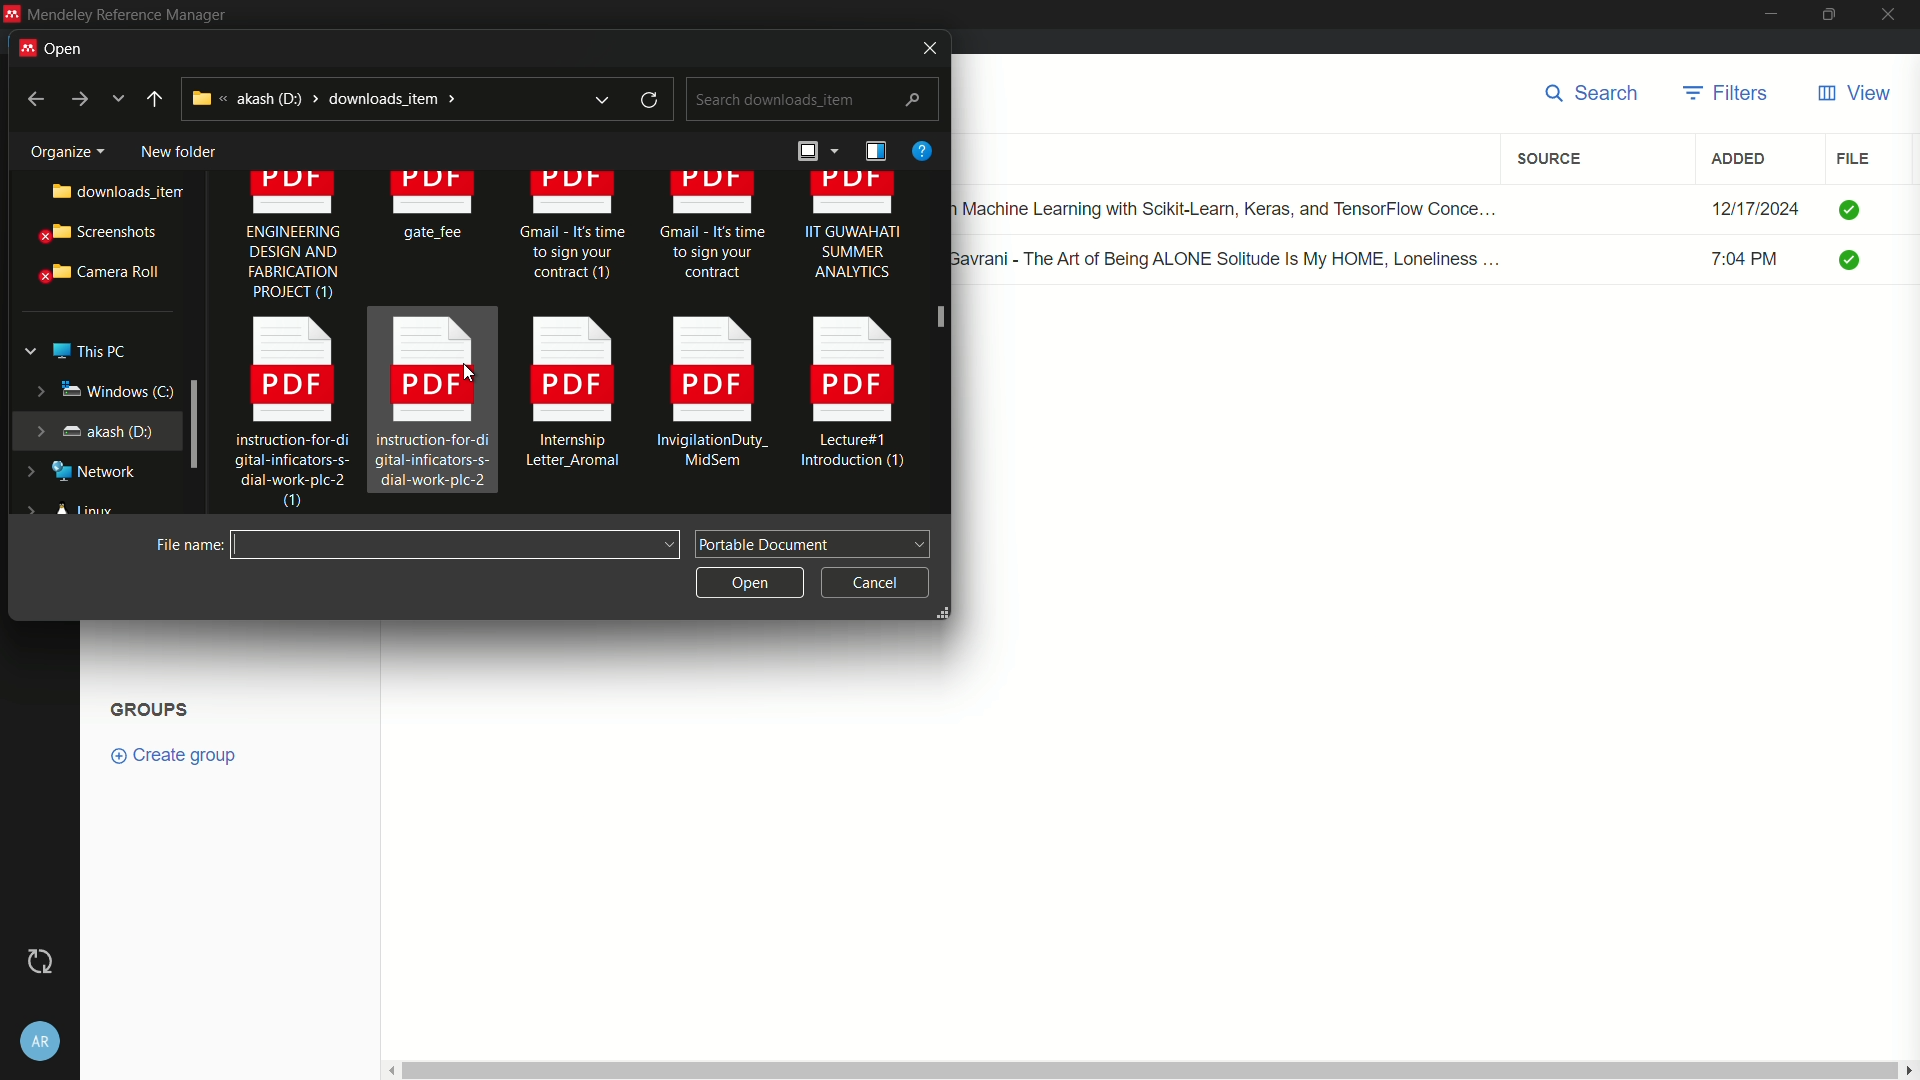 Image resolution: width=1920 pixels, height=1080 pixels. What do you see at coordinates (155, 99) in the screenshot?
I see `up to` at bounding box center [155, 99].